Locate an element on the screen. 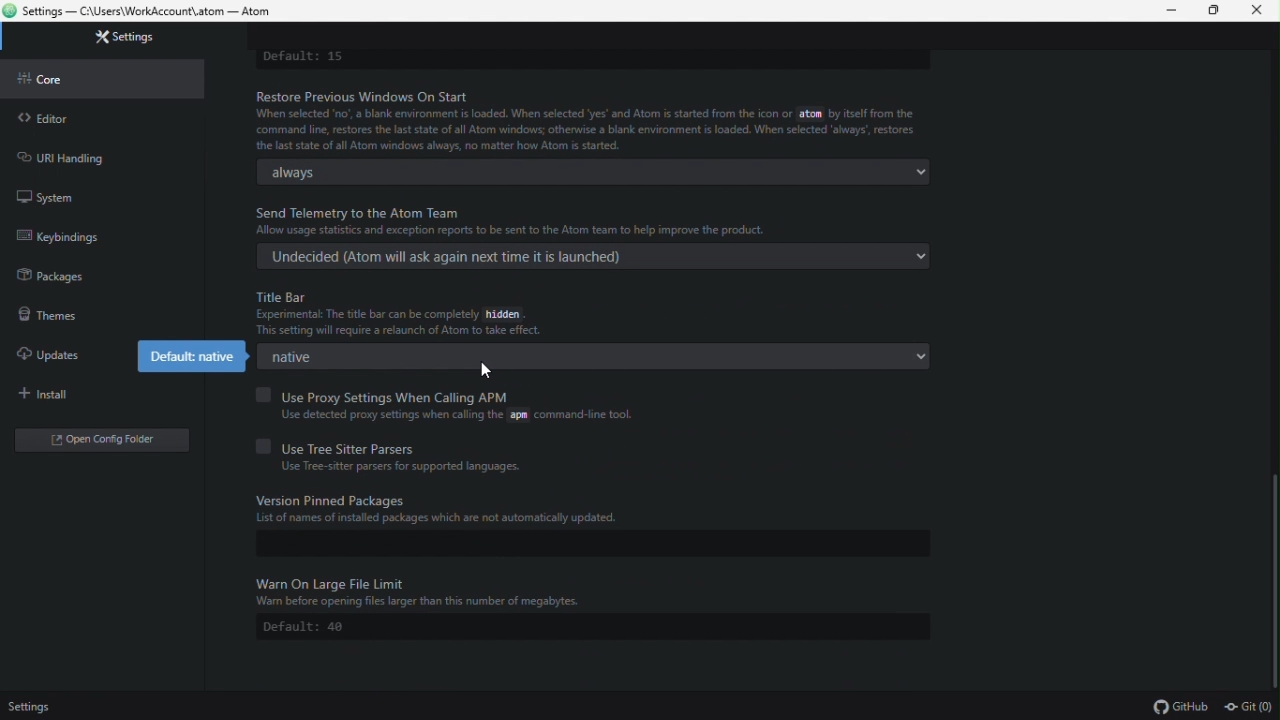 This screenshot has height=720, width=1280. open config editor is located at coordinates (101, 442).